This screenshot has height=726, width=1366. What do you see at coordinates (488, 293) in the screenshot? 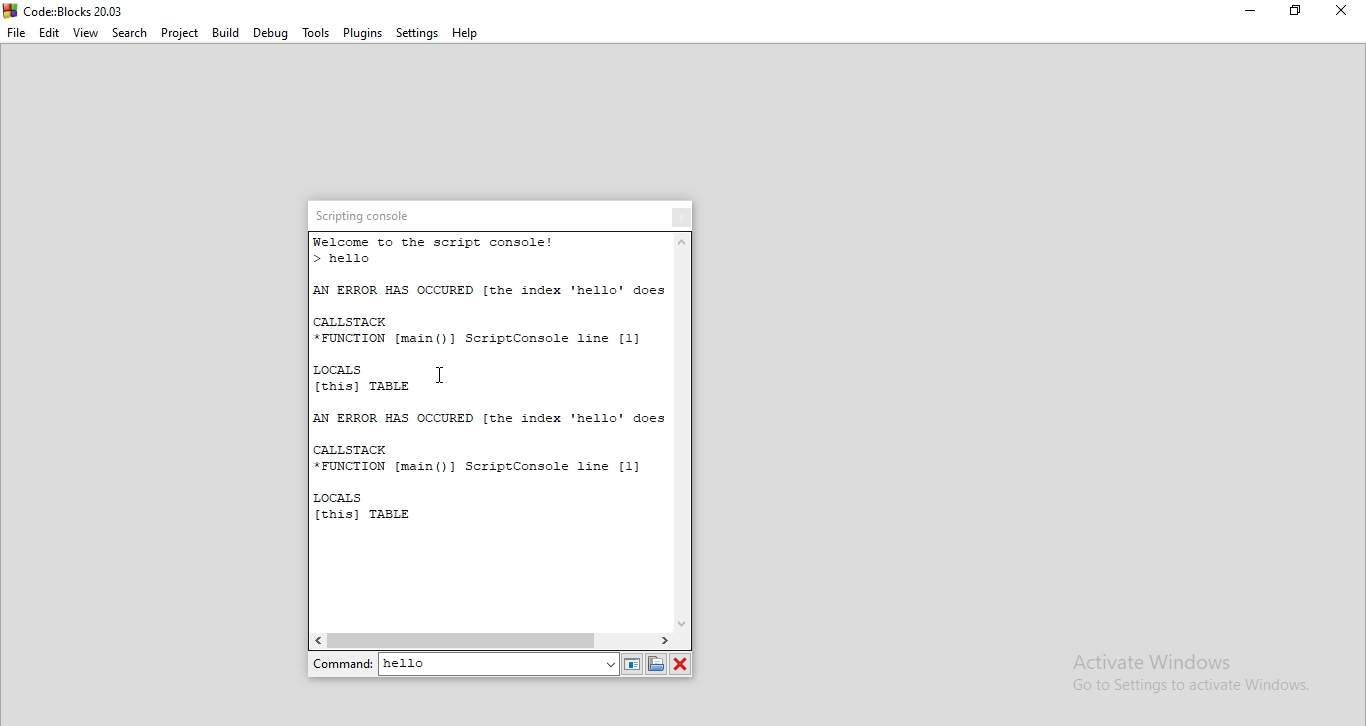
I see `Welcome to the script console!

> hello

AN ERROR HAS OCCURED [the index ‘hello’ does
CALLSTACK

“FUNCTION [main()] ScriptConsole line [1]` at bounding box center [488, 293].